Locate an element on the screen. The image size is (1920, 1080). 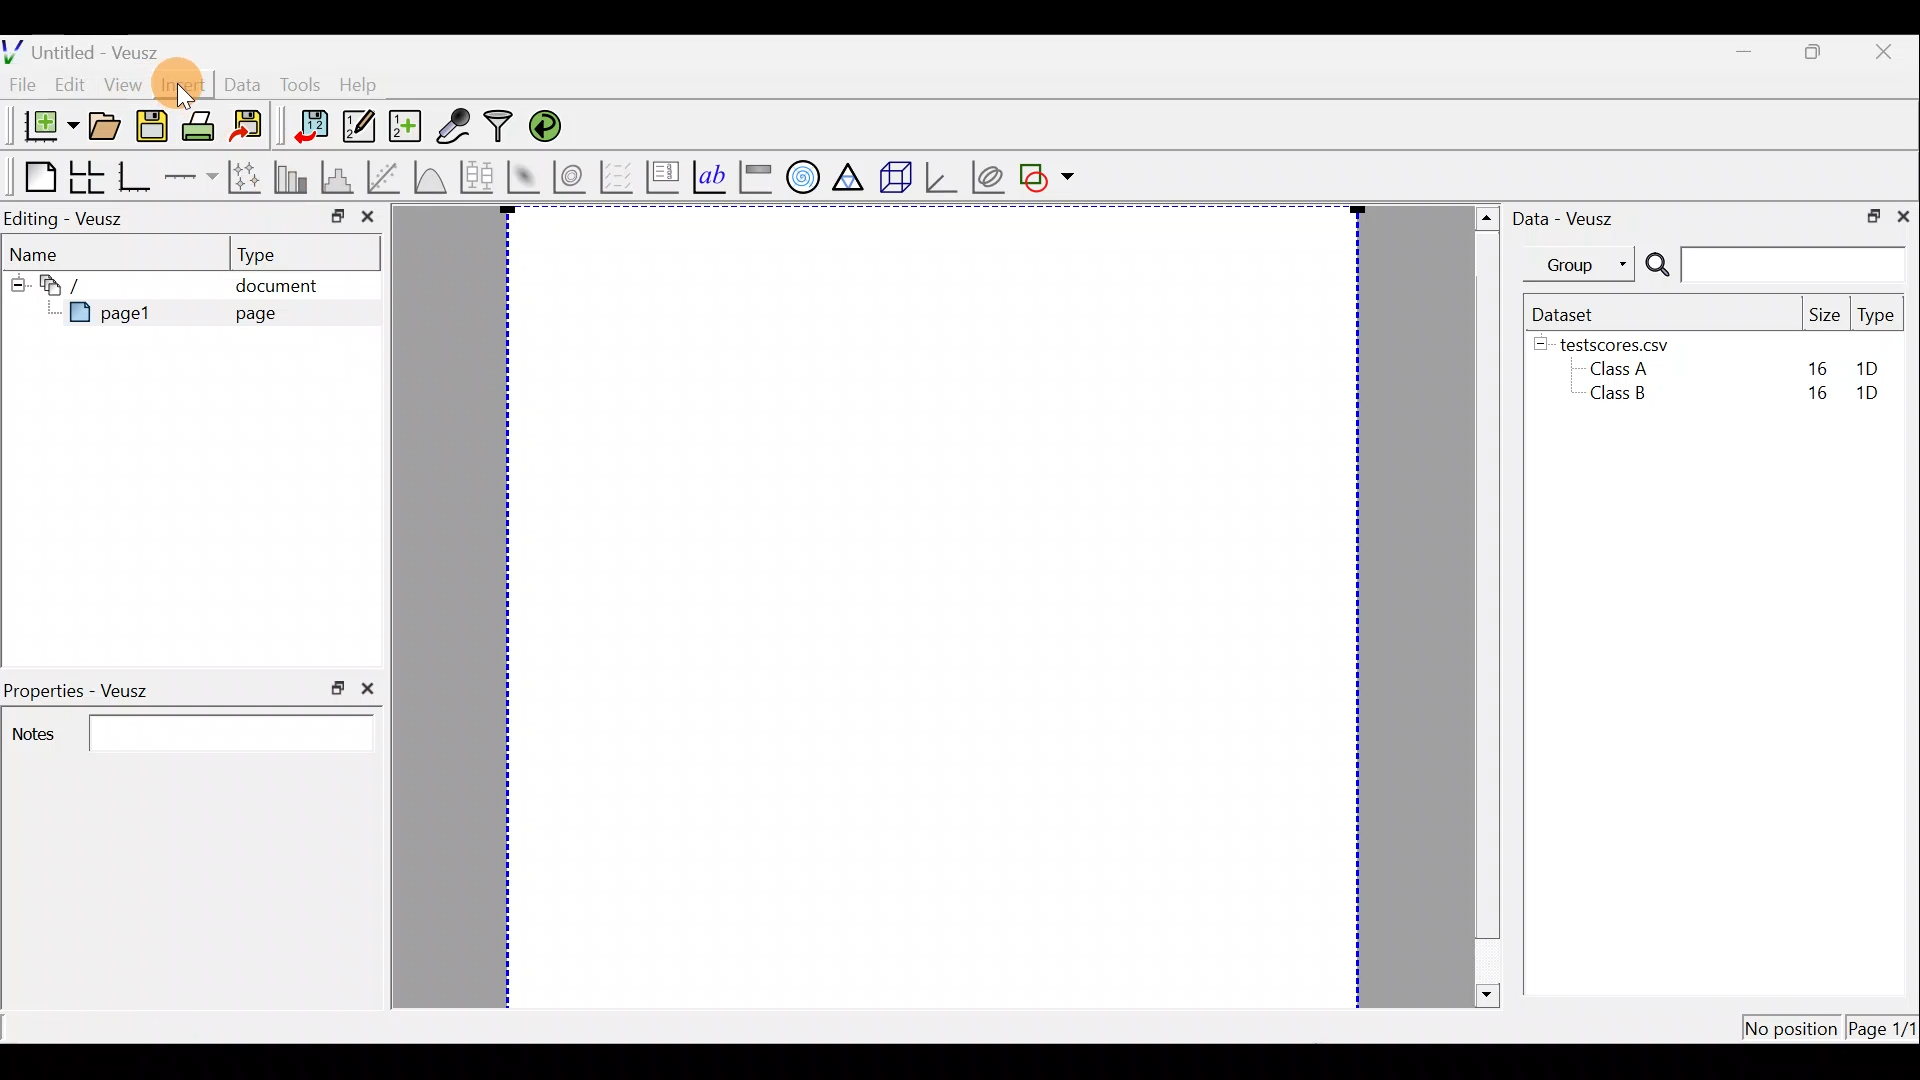
hide is located at coordinates (1541, 345).